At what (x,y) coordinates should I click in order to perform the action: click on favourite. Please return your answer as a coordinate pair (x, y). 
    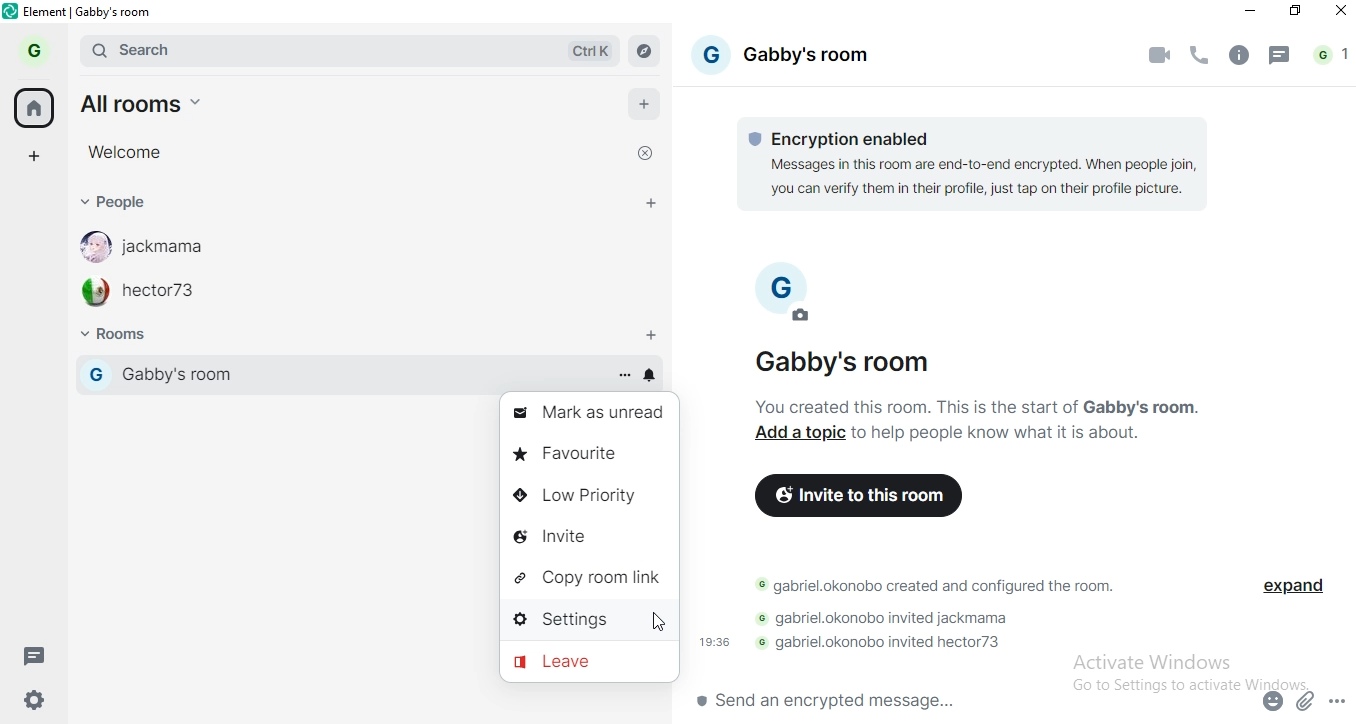
    Looking at the image, I should click on (591, 453).